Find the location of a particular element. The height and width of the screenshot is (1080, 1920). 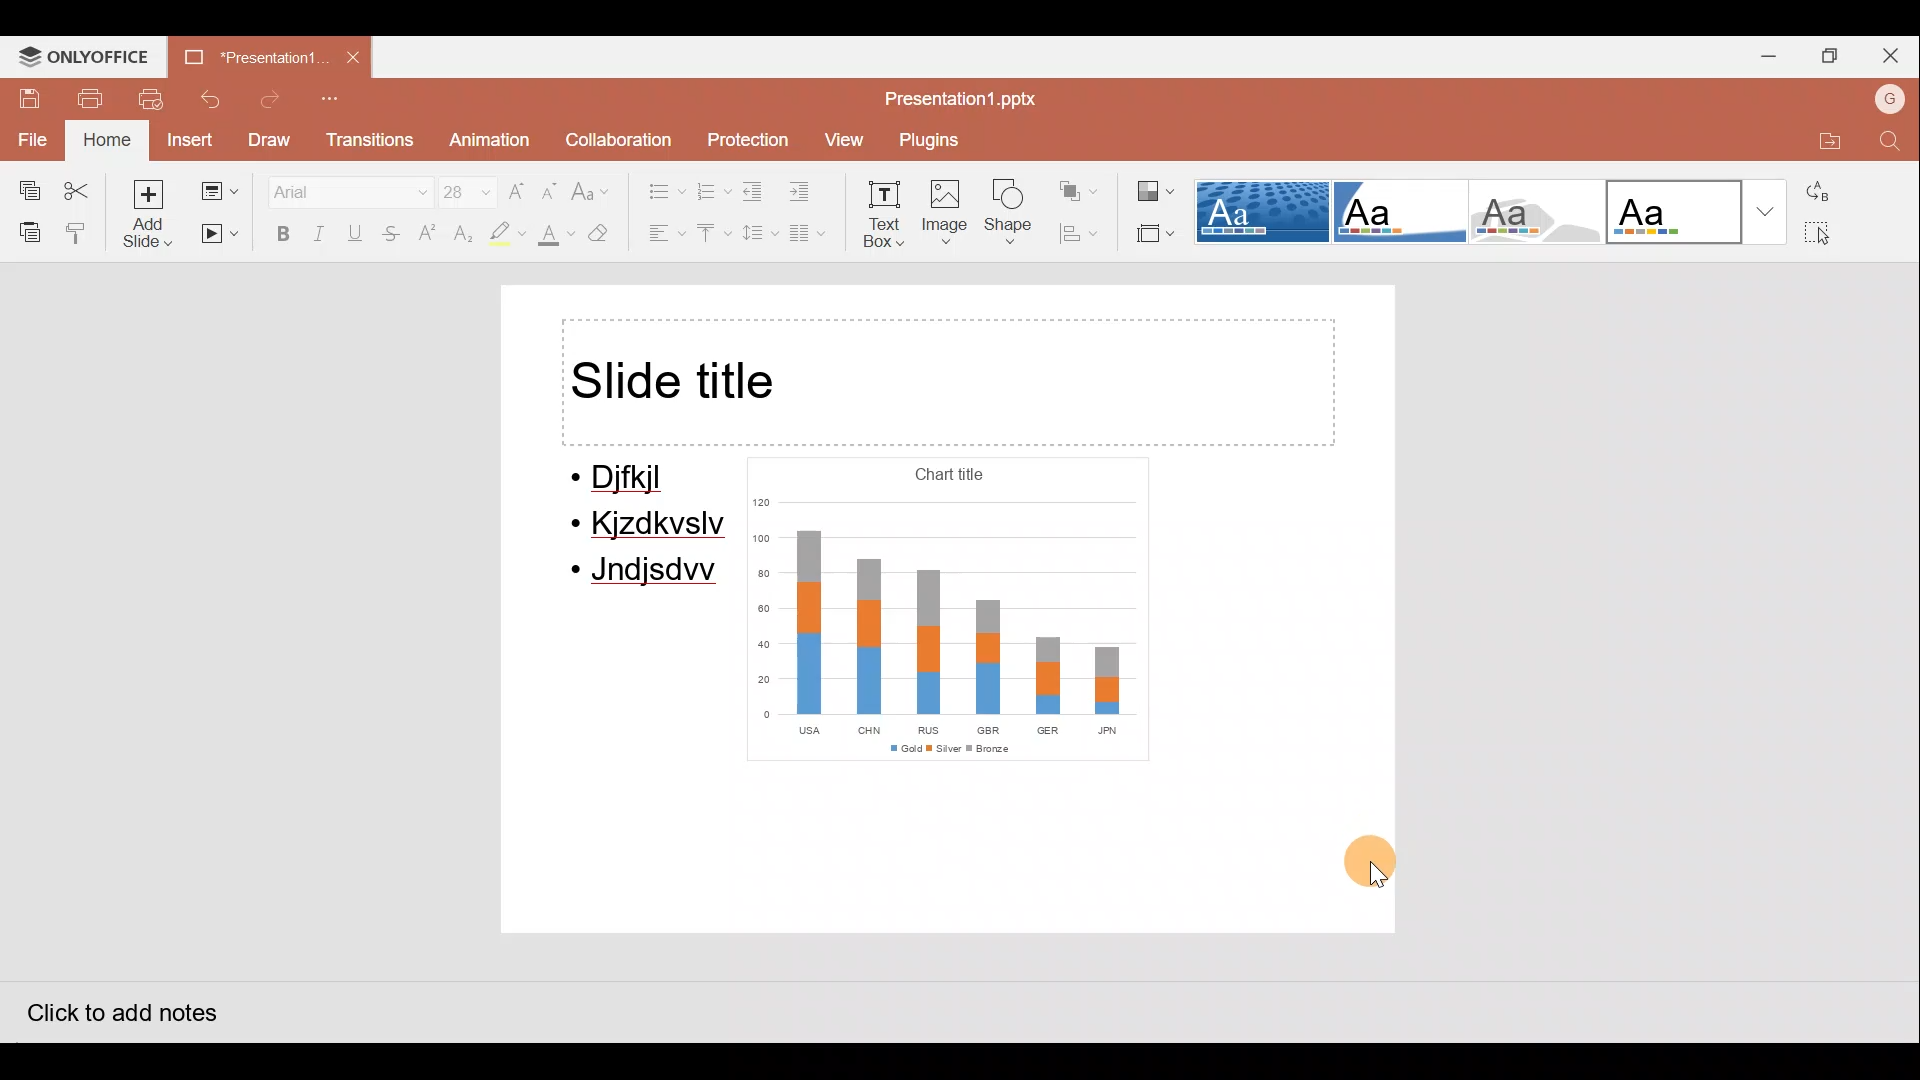

Office theme is located at coordinates (1698, 212).